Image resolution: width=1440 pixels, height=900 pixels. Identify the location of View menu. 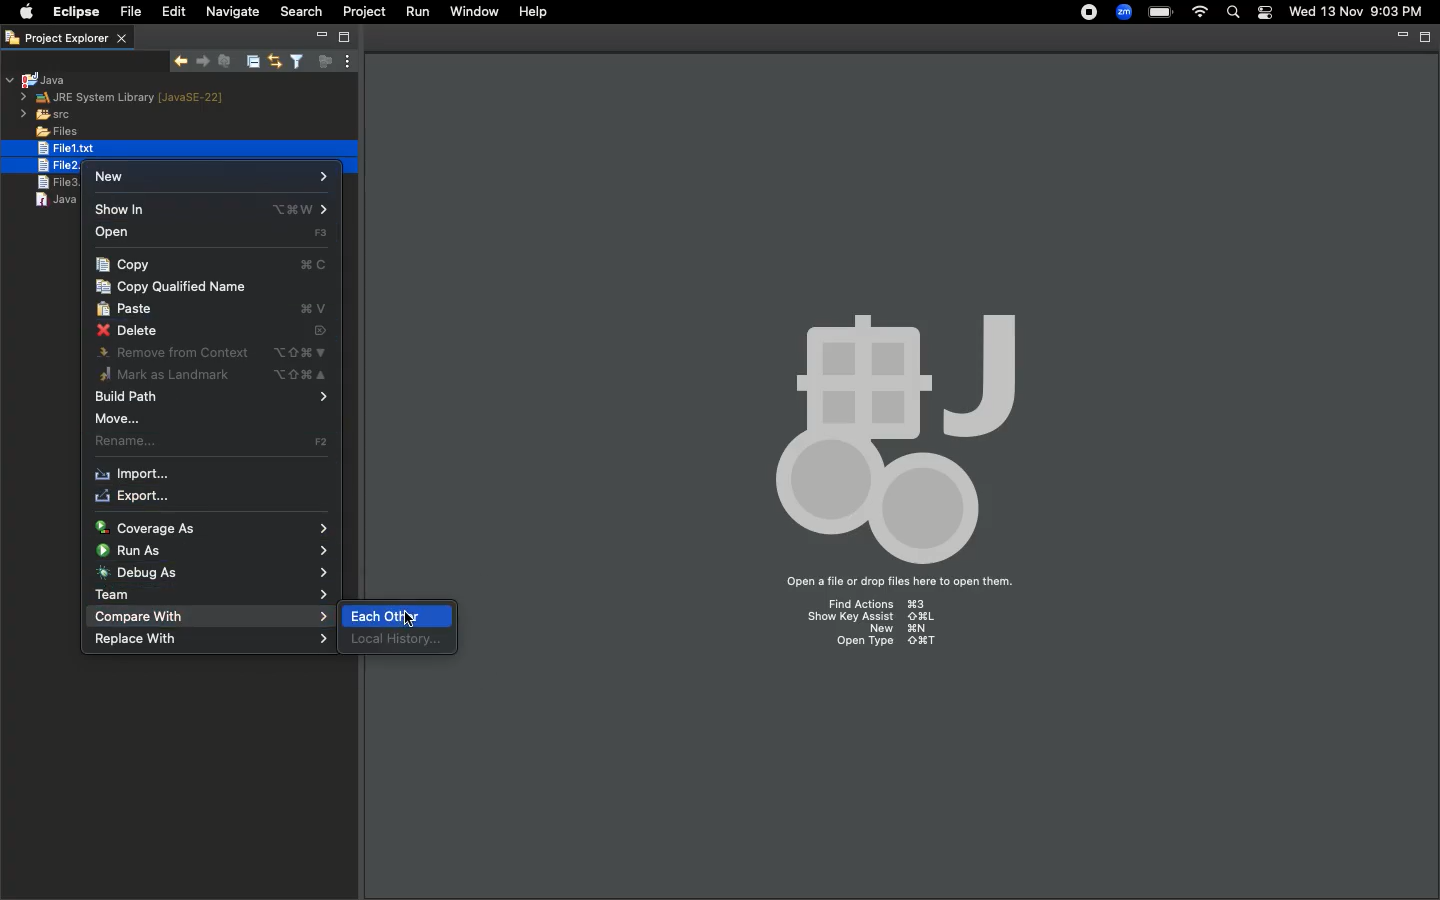
(345, 62).